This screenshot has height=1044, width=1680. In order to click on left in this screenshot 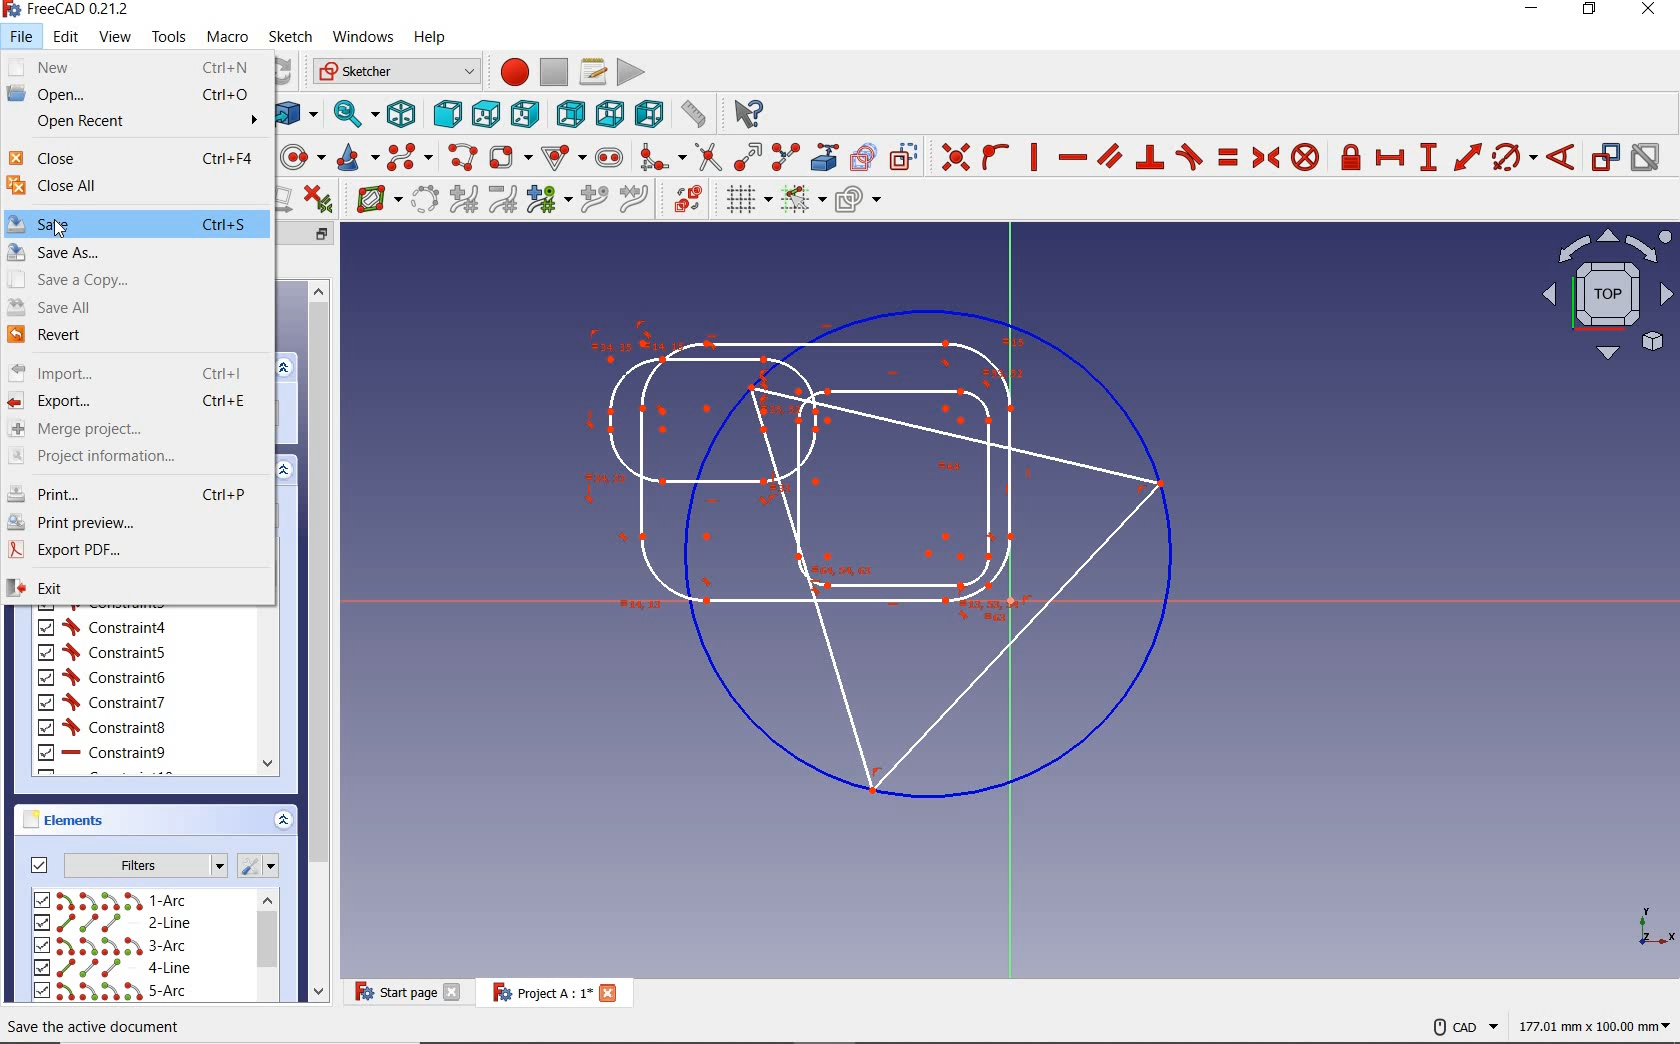, I will do `click(648, 113)`.